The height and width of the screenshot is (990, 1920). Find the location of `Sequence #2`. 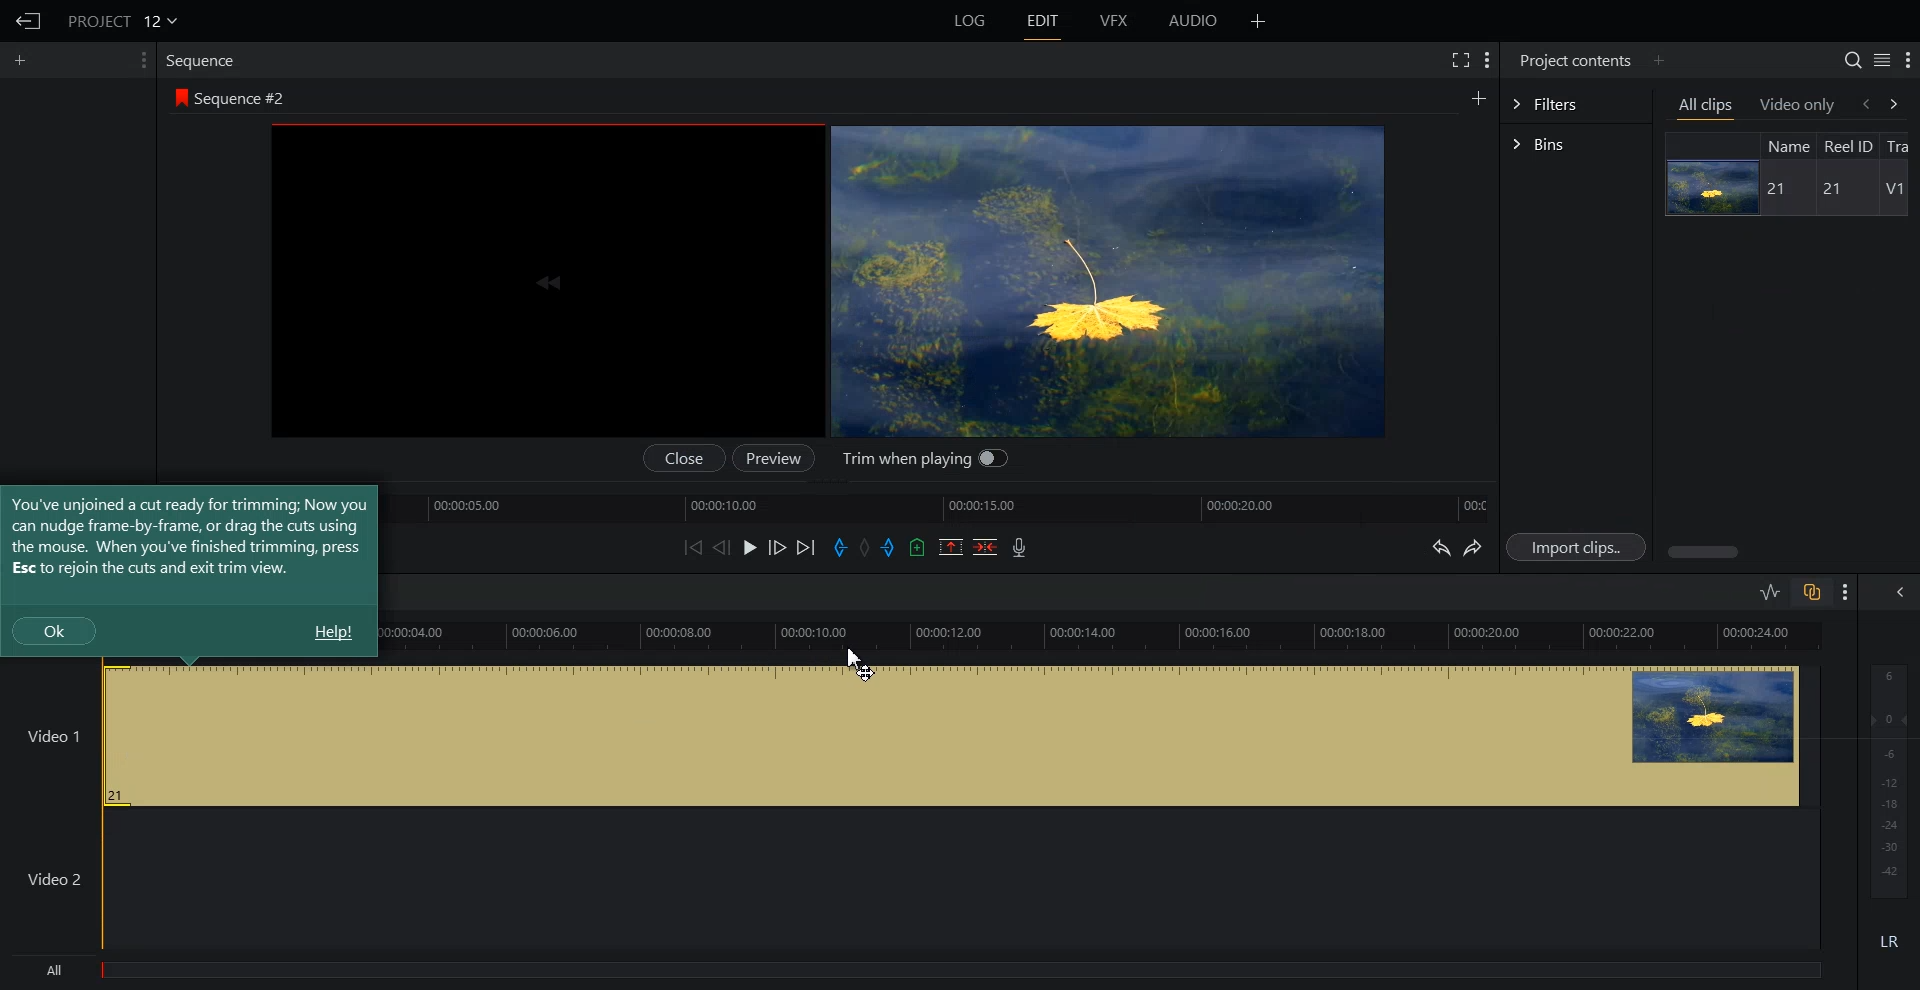

Sequence #2 is located at coordinates (244, 95).